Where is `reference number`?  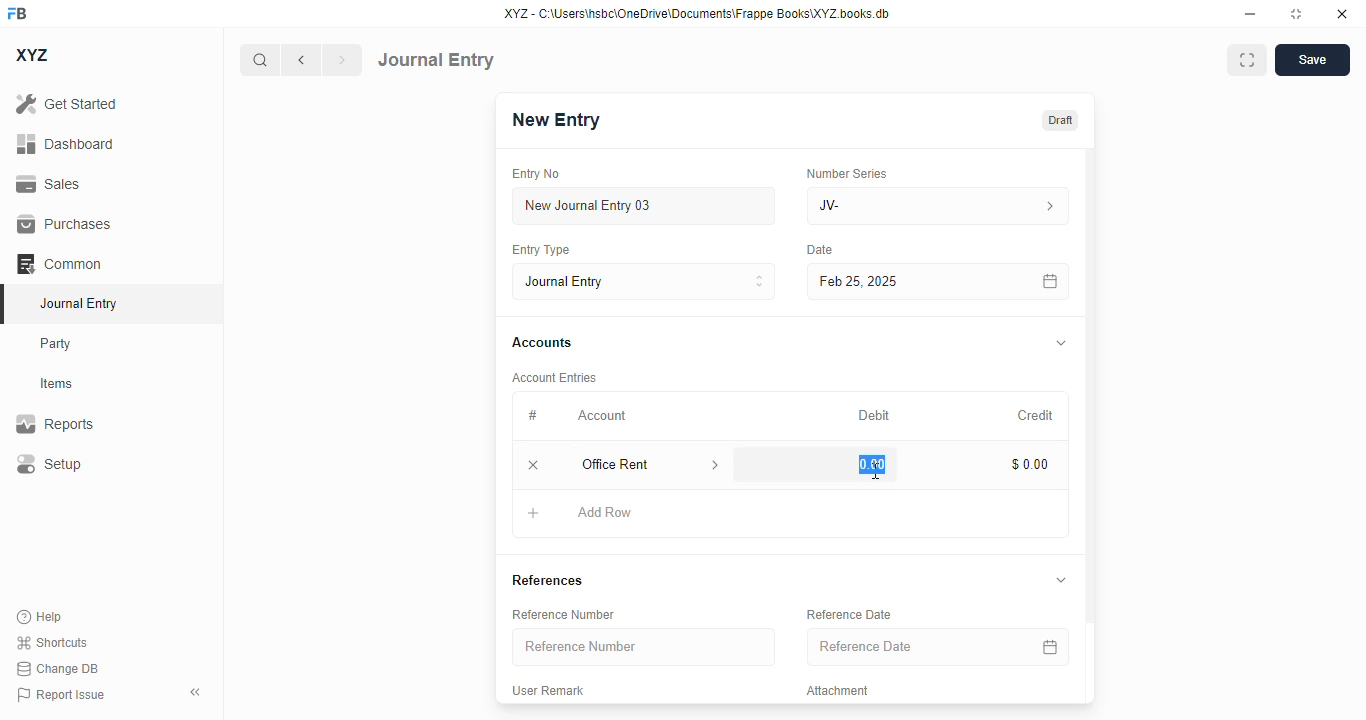 reference number is located at coordinates (563, 615).